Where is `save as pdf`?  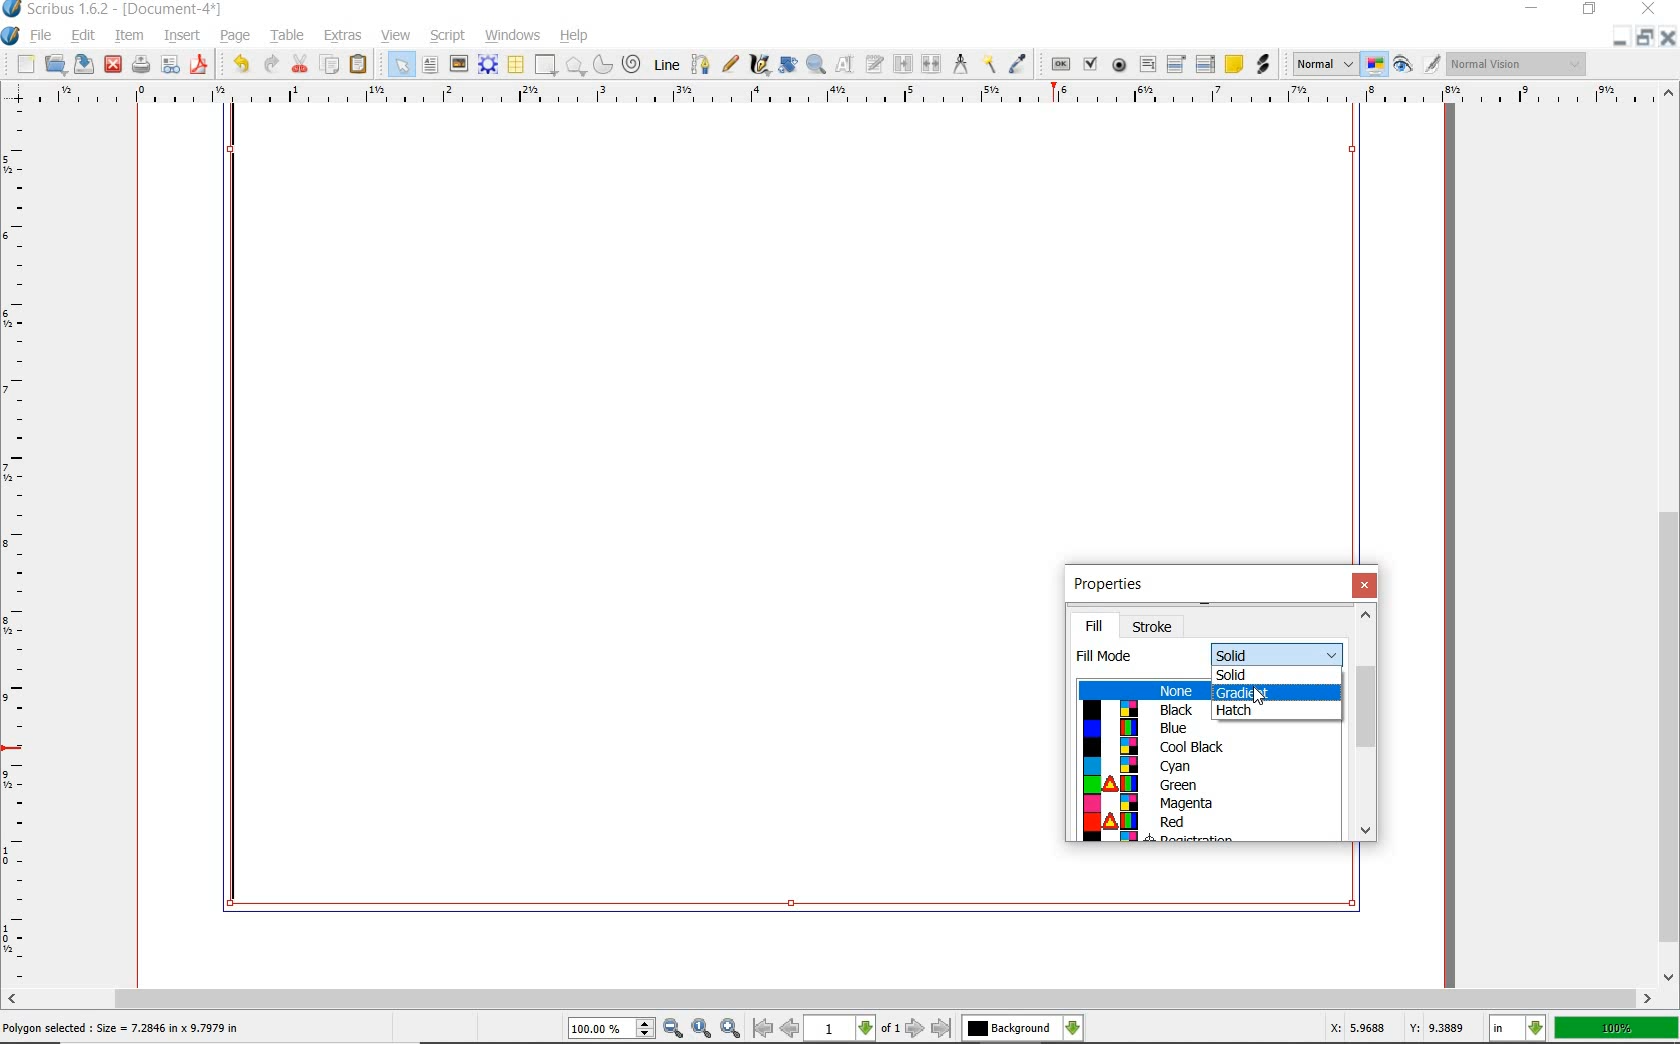 save as pdf is located at coordinates (200, 64).